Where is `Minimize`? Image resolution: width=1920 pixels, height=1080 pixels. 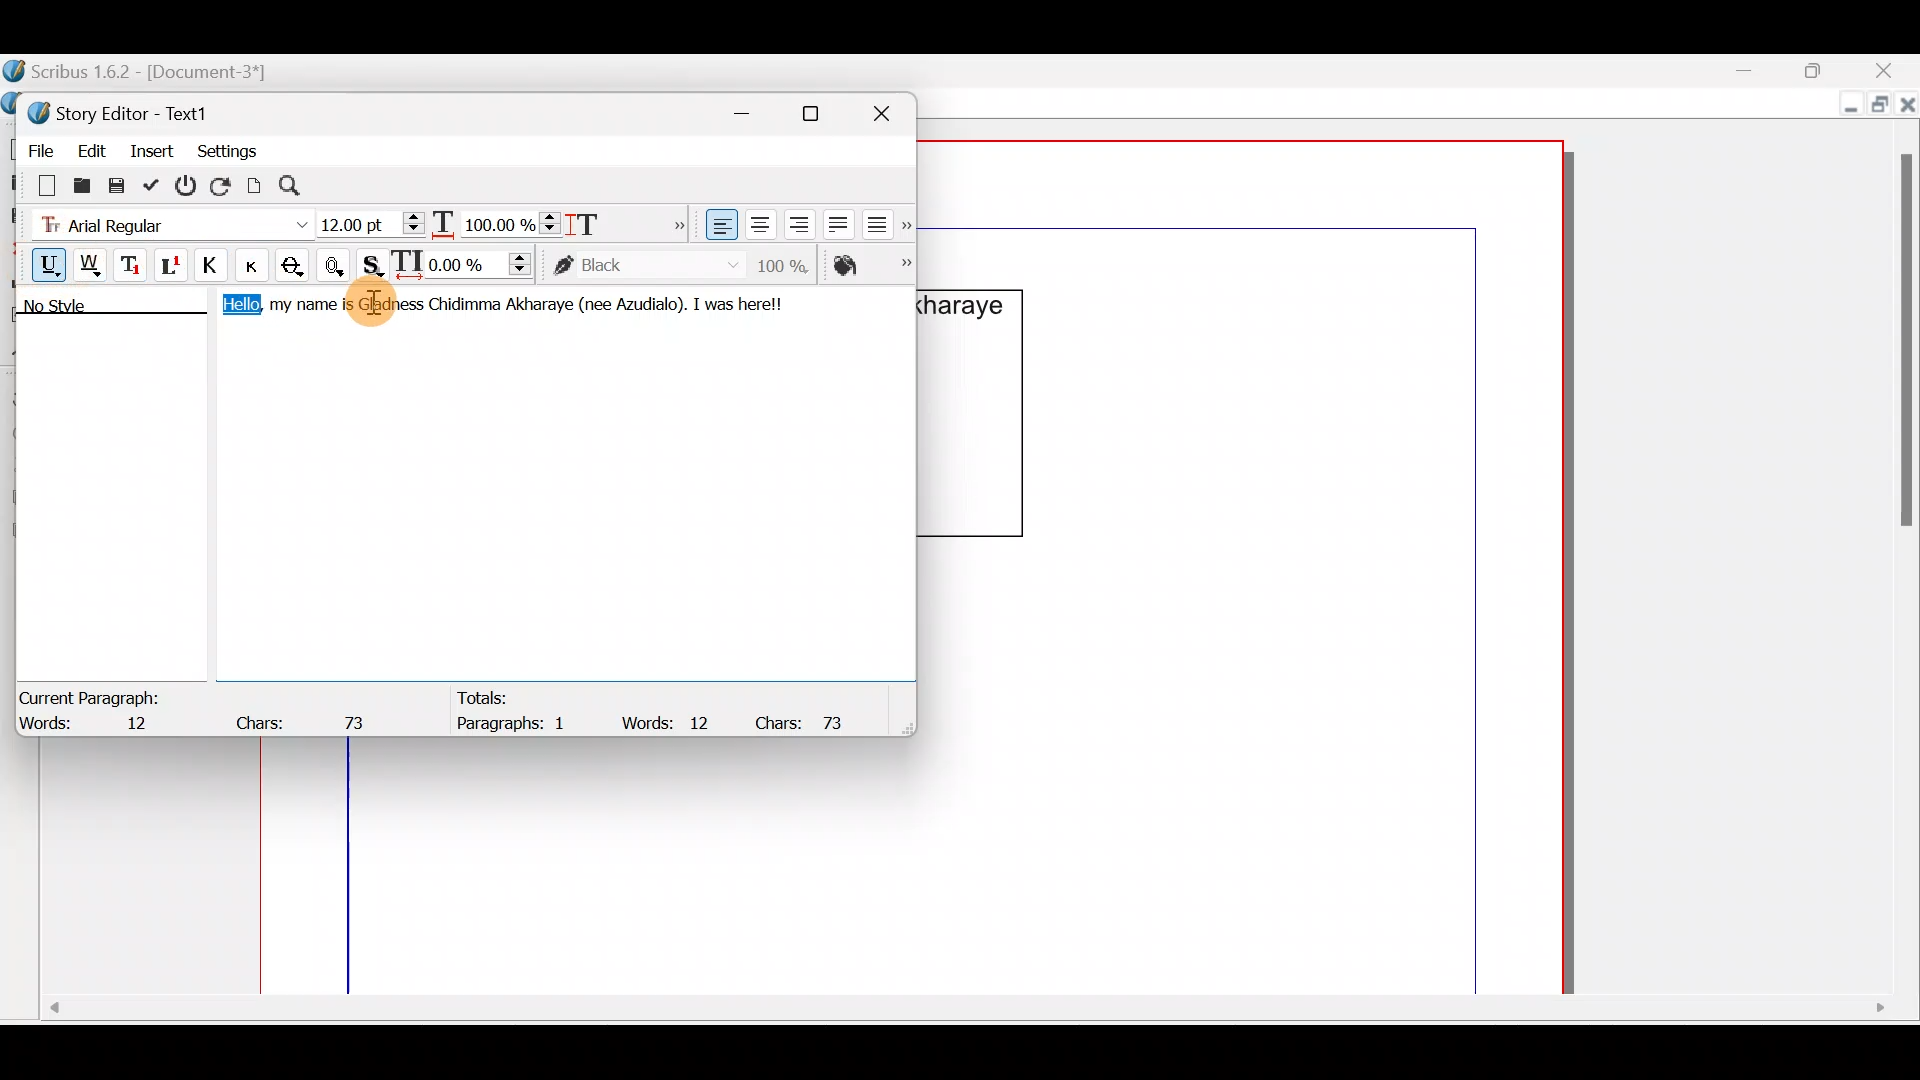
Minimize is located at coordinates (1759, 71).